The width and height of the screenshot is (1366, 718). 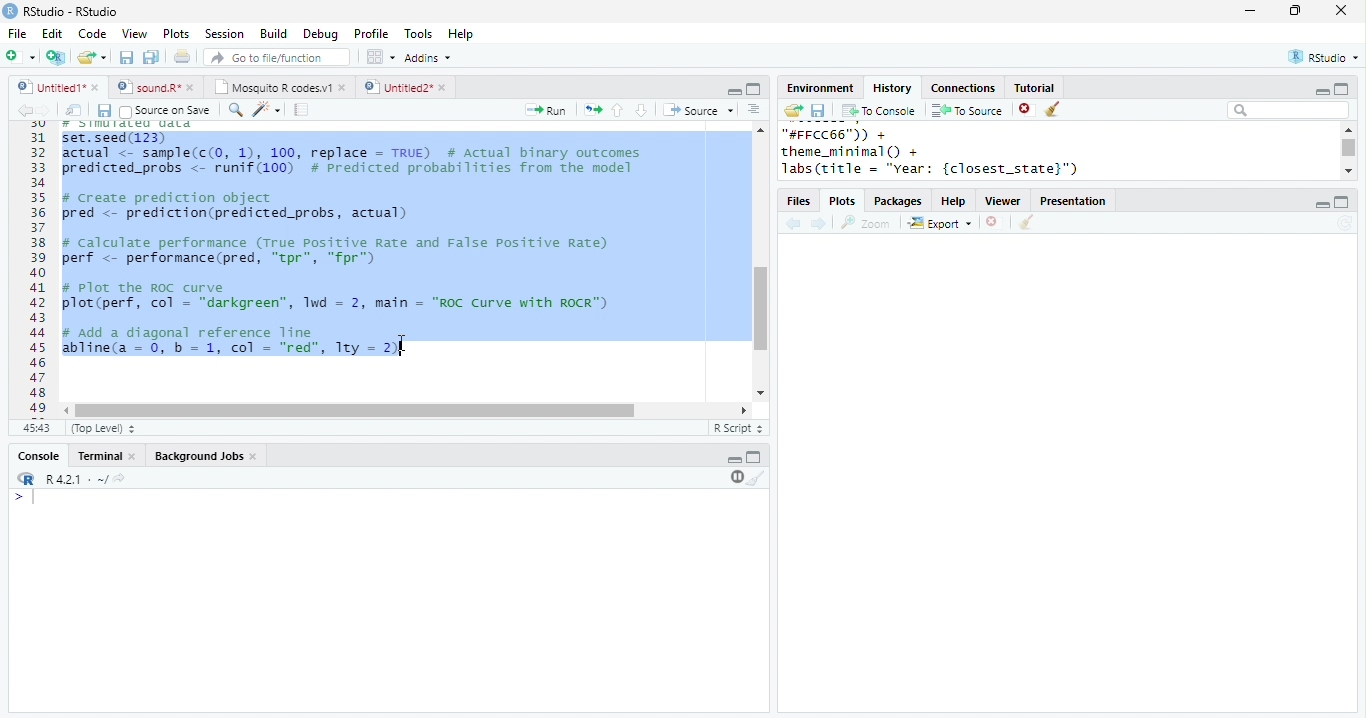 I want to click on Background Jobs, so click(x=198, y=456).